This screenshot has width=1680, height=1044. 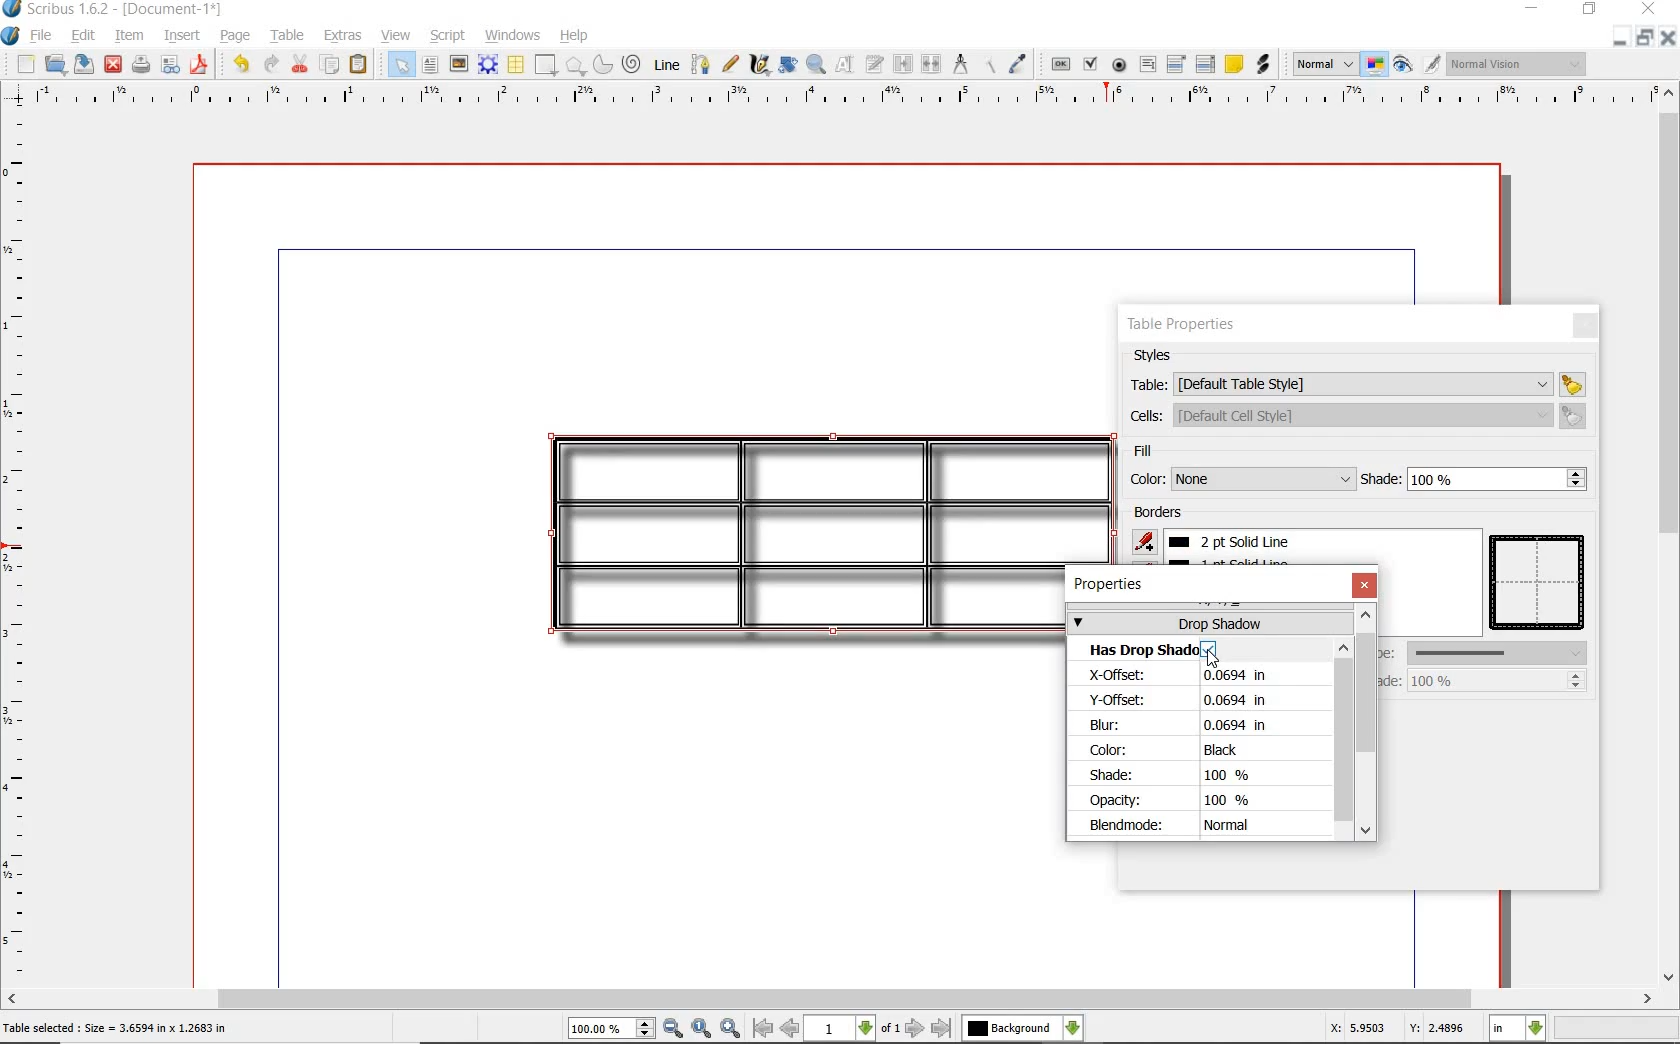 I want to click on shape, so click(x=544, y=66).